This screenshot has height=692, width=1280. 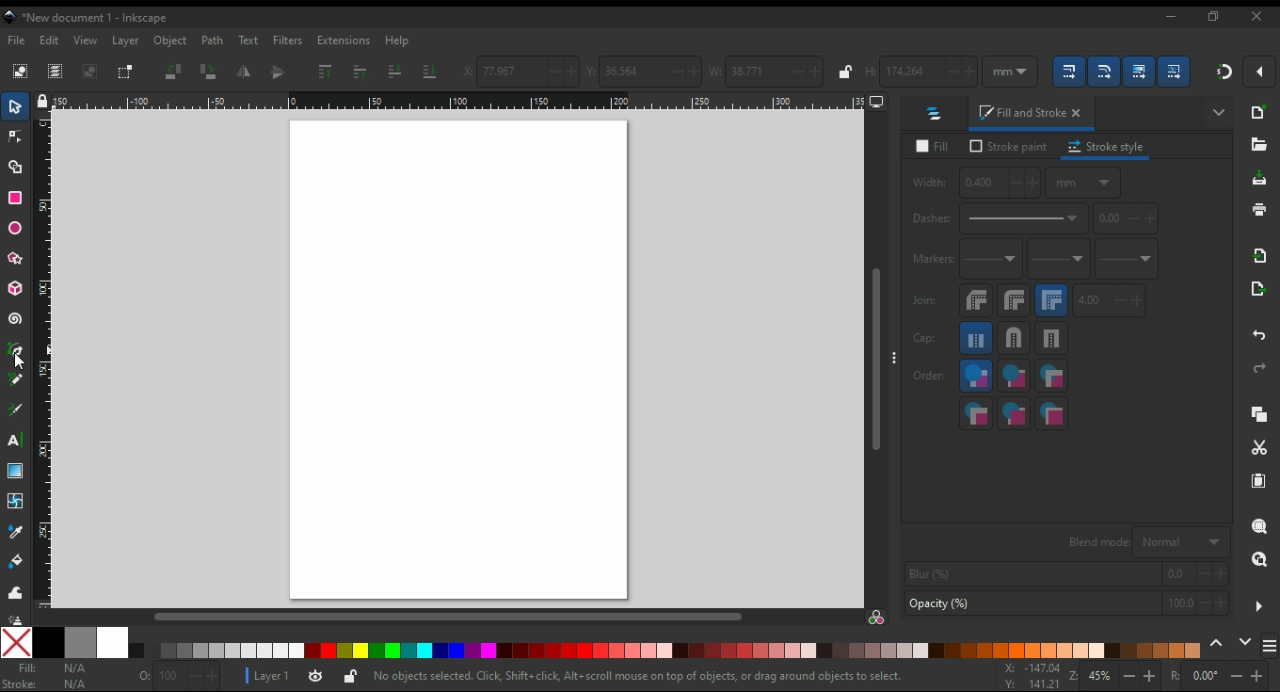 I want to click on markers, so click(x=932, y=259).